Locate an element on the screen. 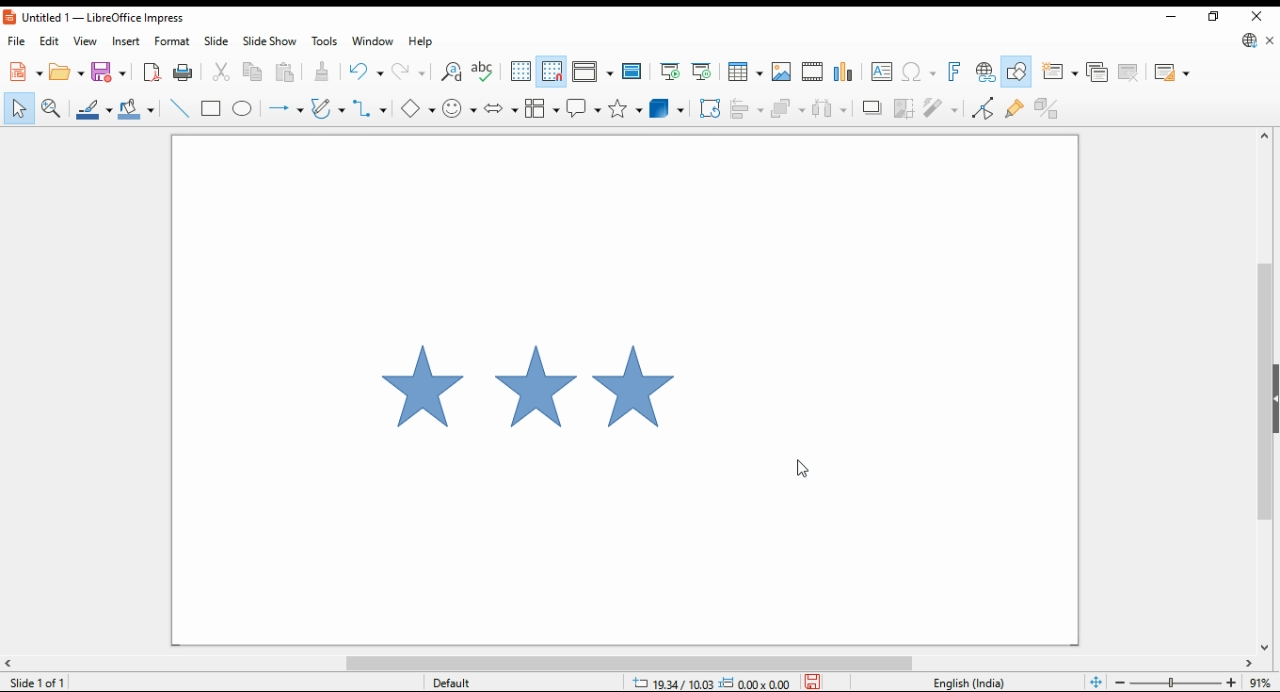 The height and width of the screenshot is (692, 1280). view is located at coordinates (86, 41).